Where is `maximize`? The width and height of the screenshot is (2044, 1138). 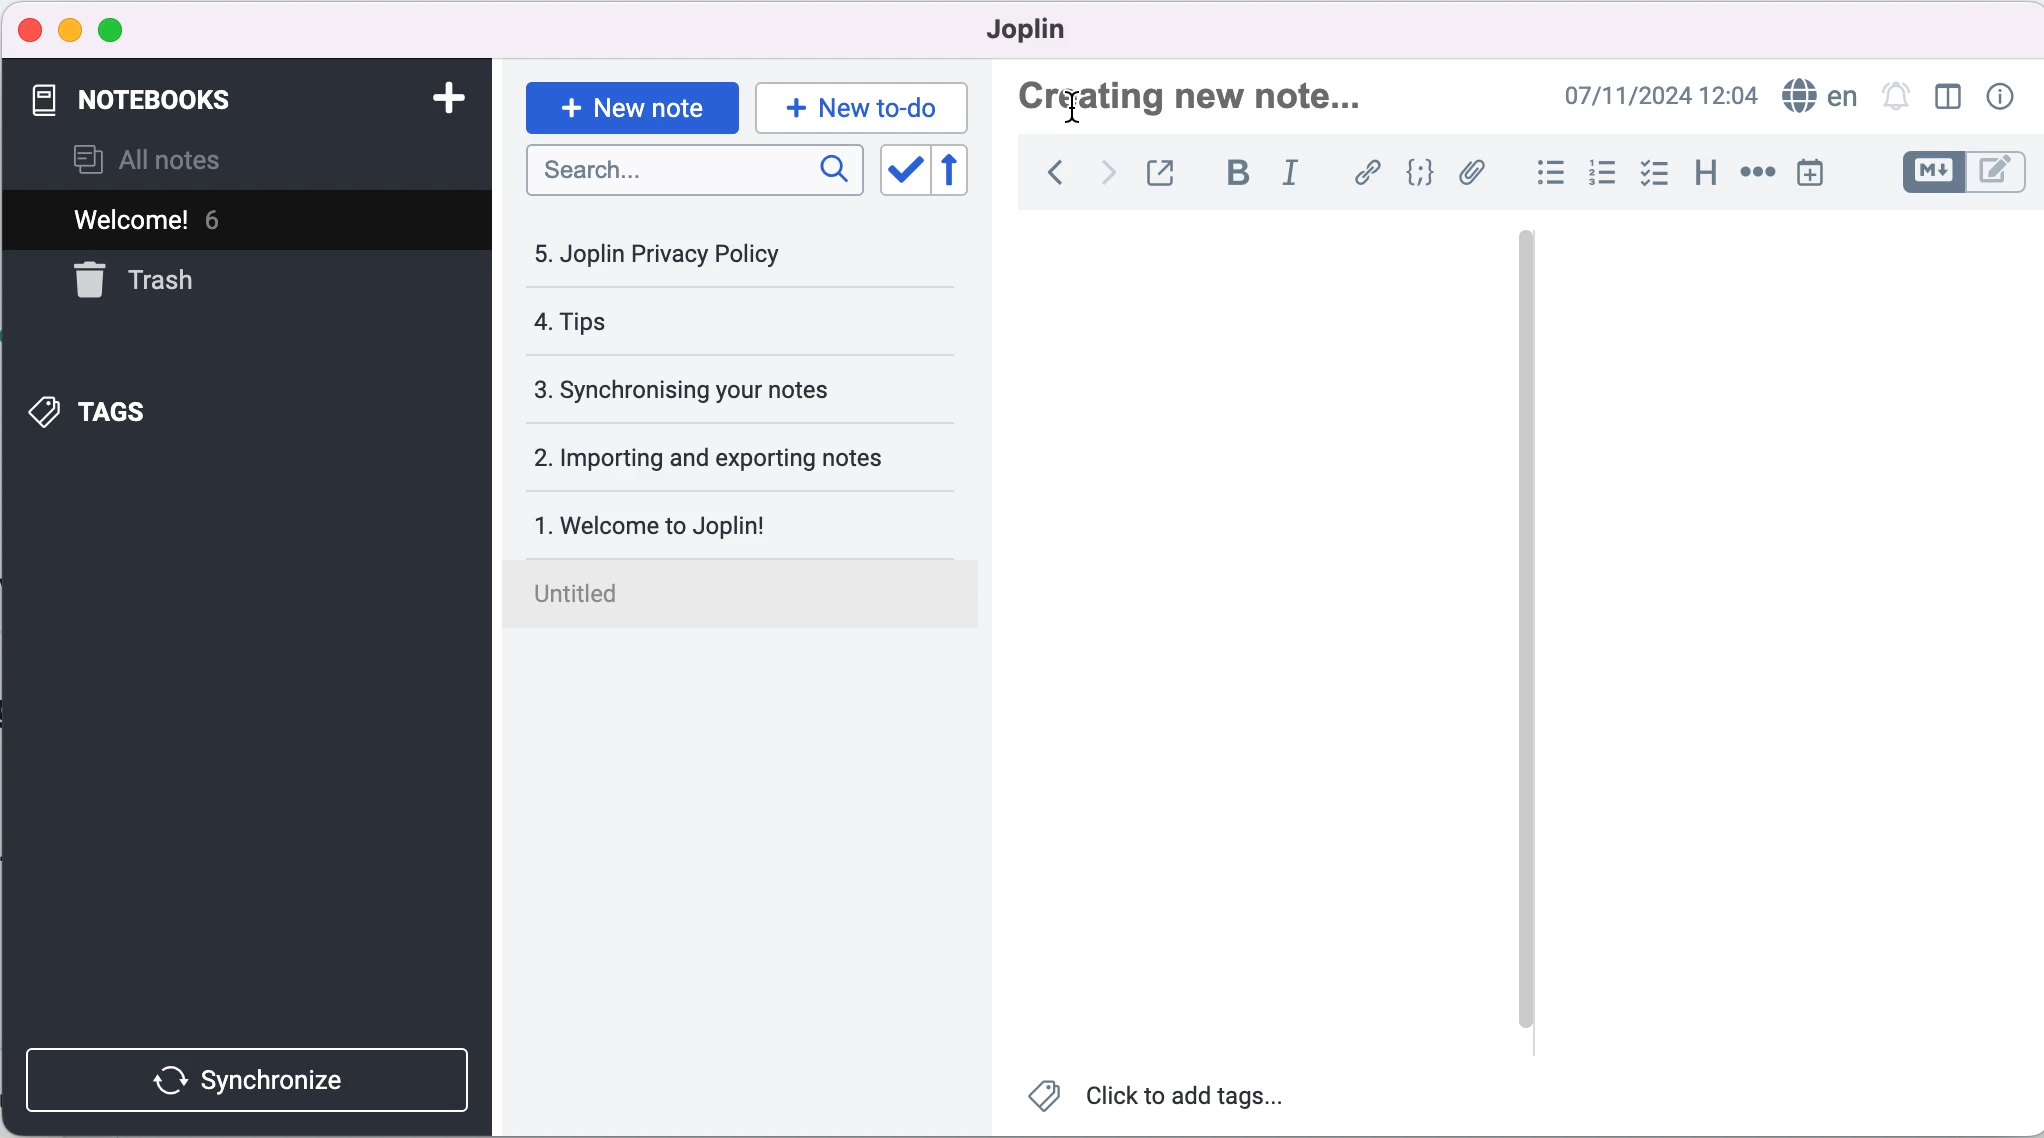 maximize is located at coordinates (123, 29).